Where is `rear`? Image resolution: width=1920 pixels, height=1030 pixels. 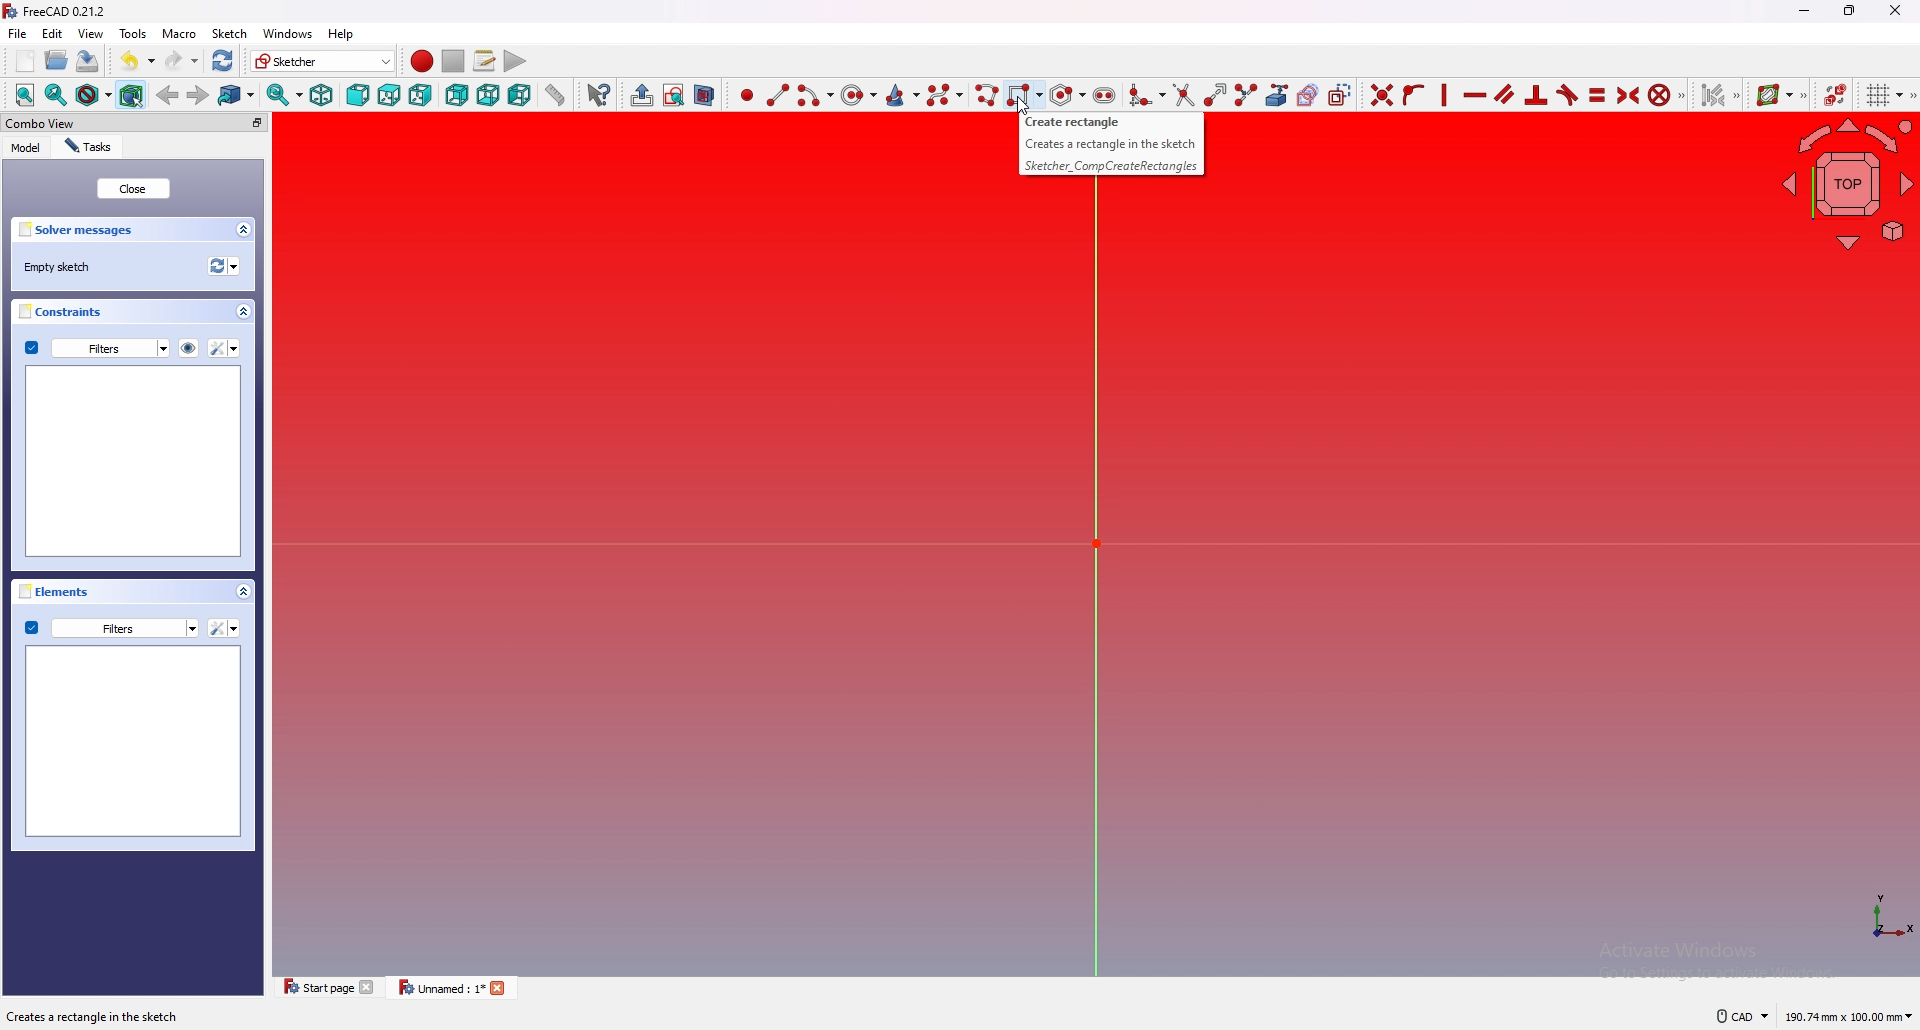 rear is located at coordinates (456, 95).